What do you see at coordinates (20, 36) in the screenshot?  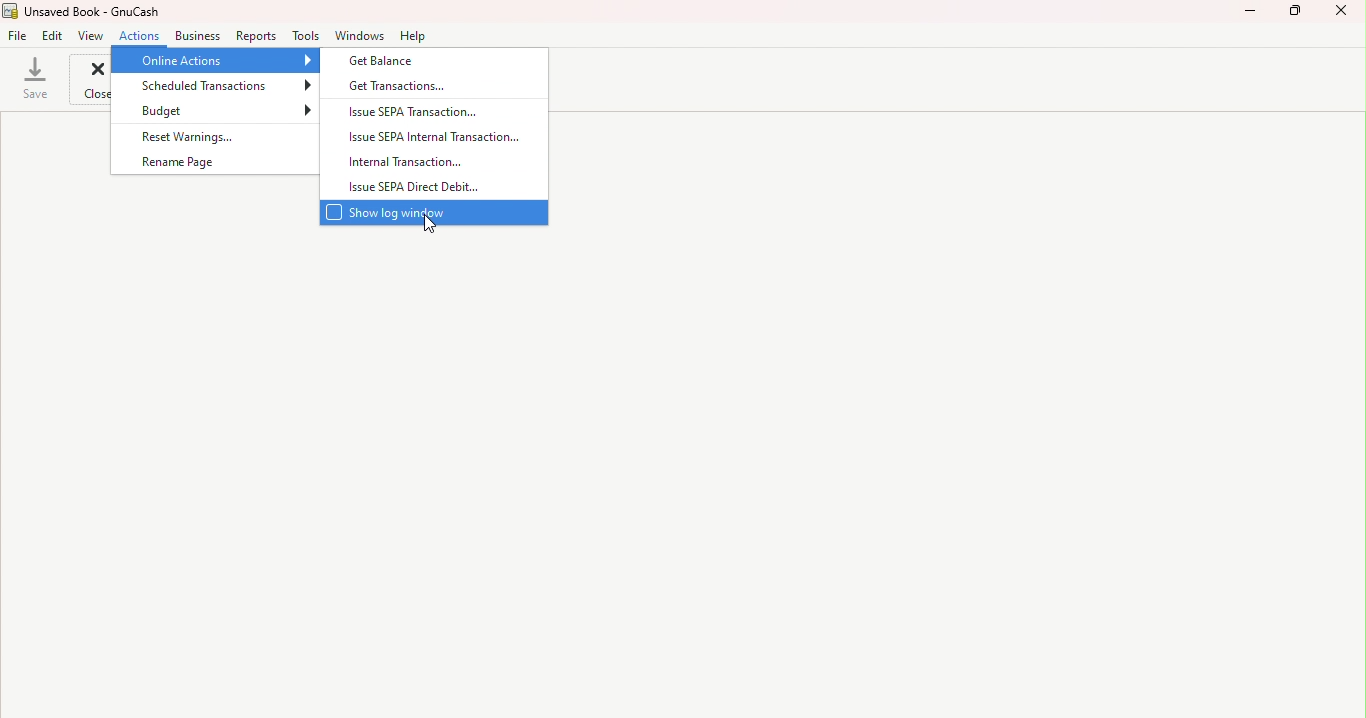 I see `File` at bounding box center [20, 36].